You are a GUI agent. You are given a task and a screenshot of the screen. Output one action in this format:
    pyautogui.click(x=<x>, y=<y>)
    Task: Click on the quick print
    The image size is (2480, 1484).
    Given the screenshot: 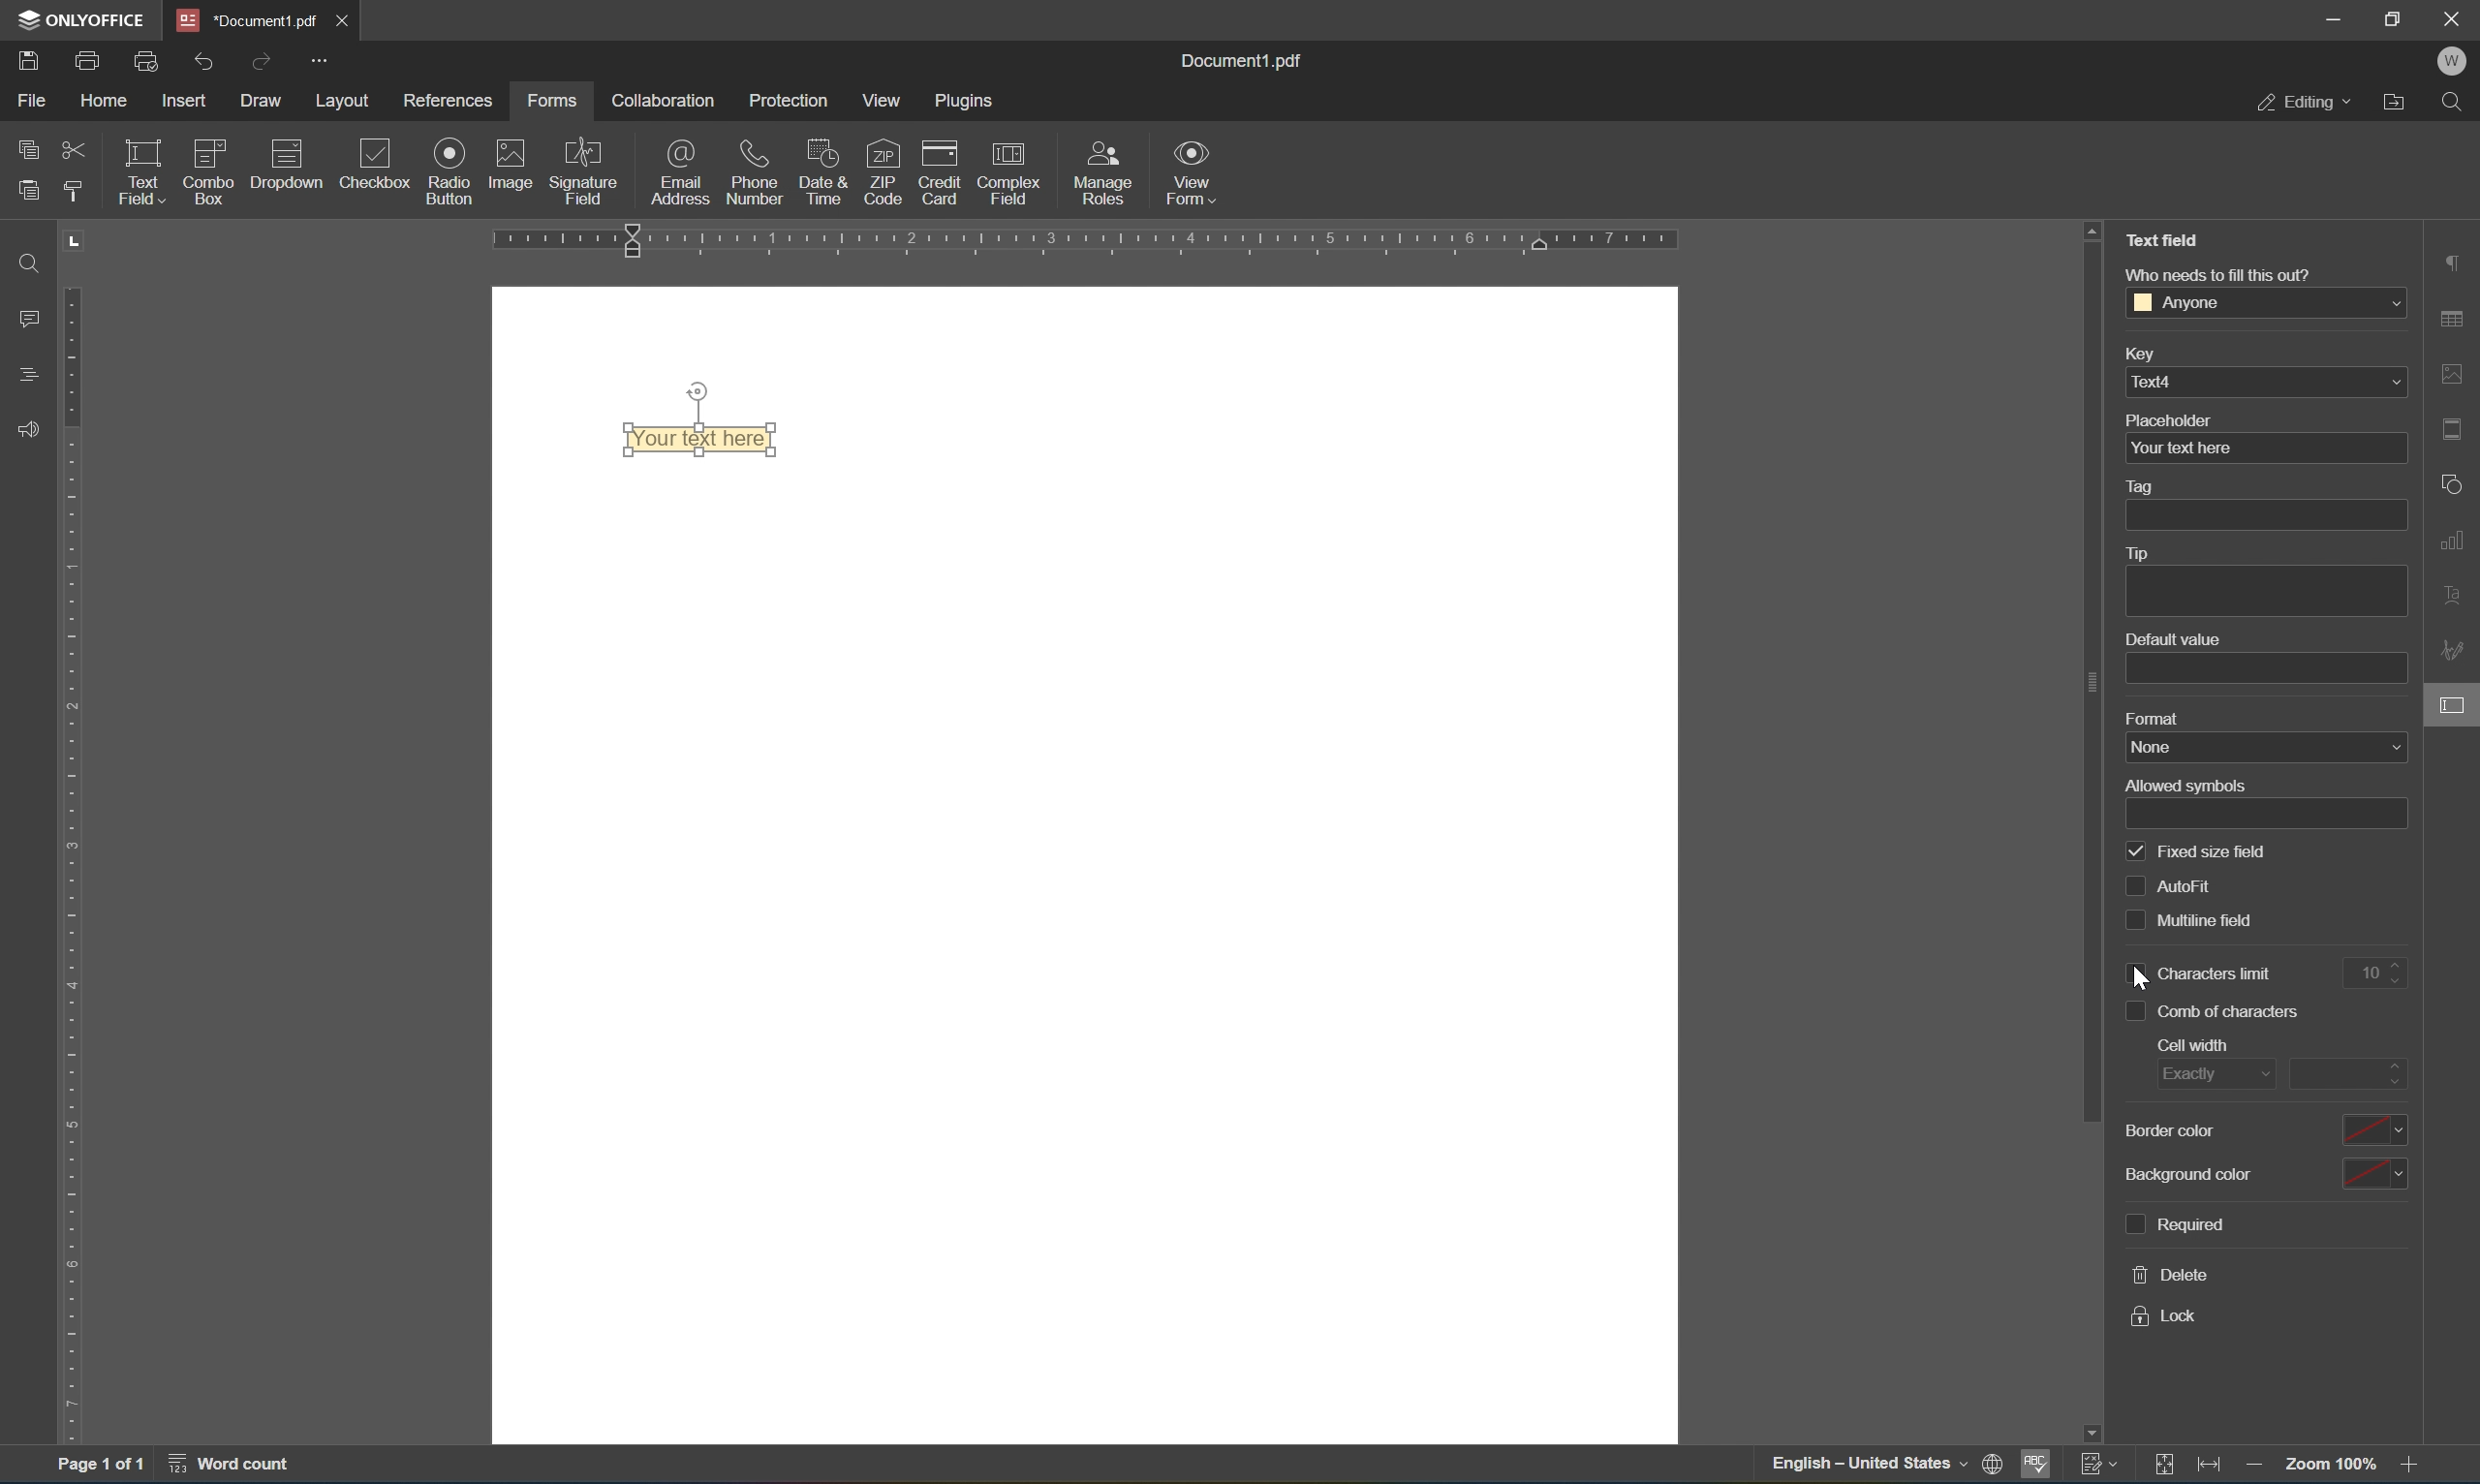 What is the action you would take?
    pyautogui.click(x=143, y=60)
    